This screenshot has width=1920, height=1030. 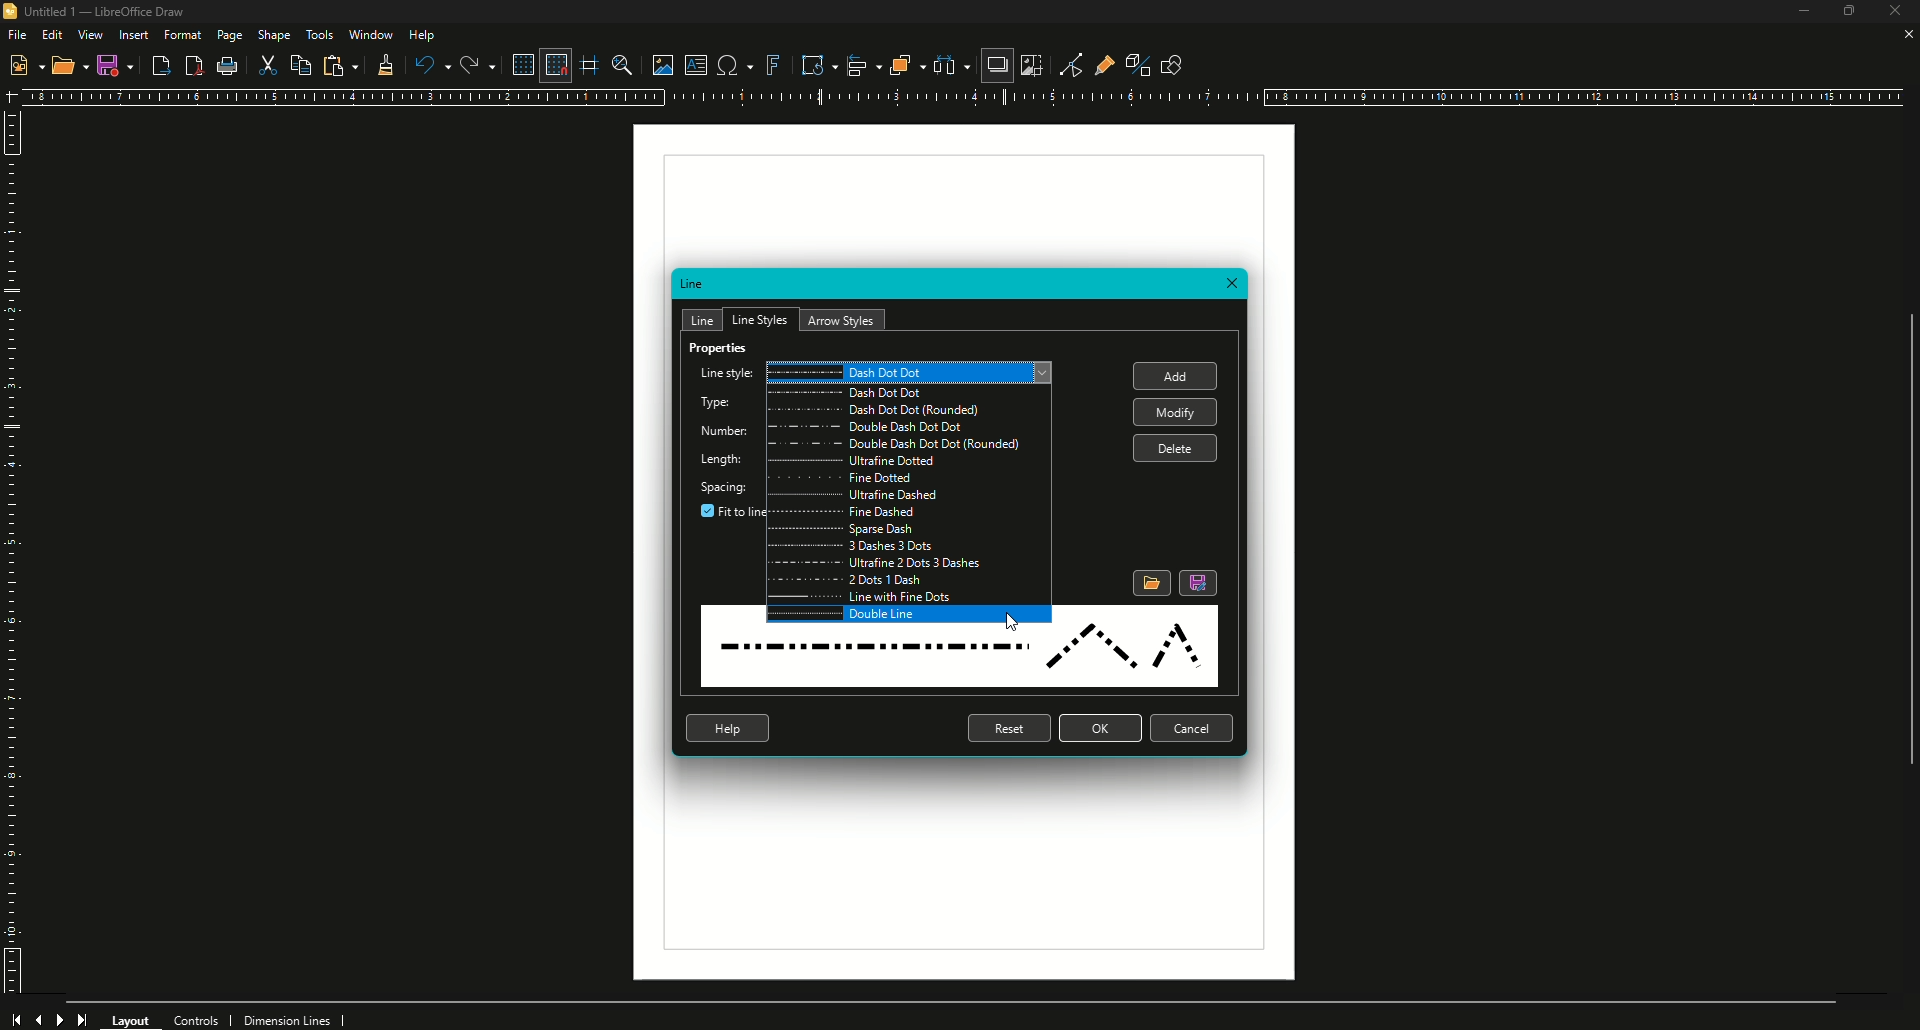 I want to click on Double Dash Dot Dot, so click(x=907, y=428).